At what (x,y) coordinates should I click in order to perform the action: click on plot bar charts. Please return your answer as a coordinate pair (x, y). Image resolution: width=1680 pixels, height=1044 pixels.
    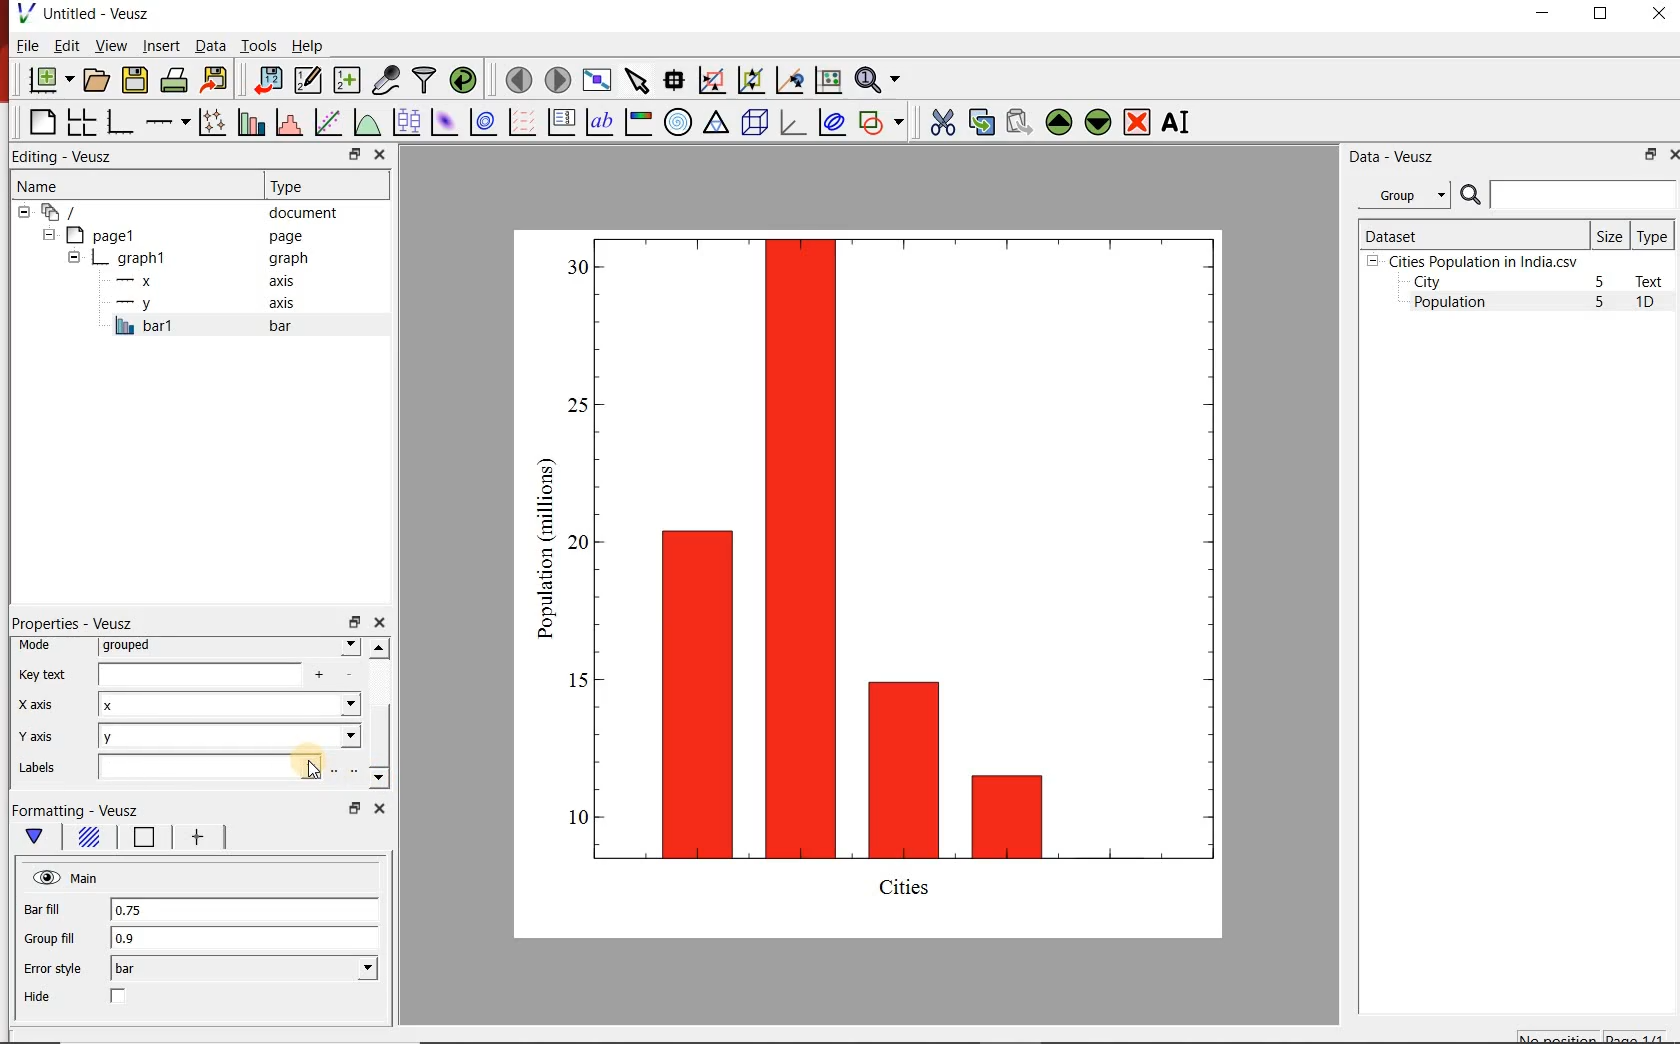
    Looking at the image, I should click on (248, 122).